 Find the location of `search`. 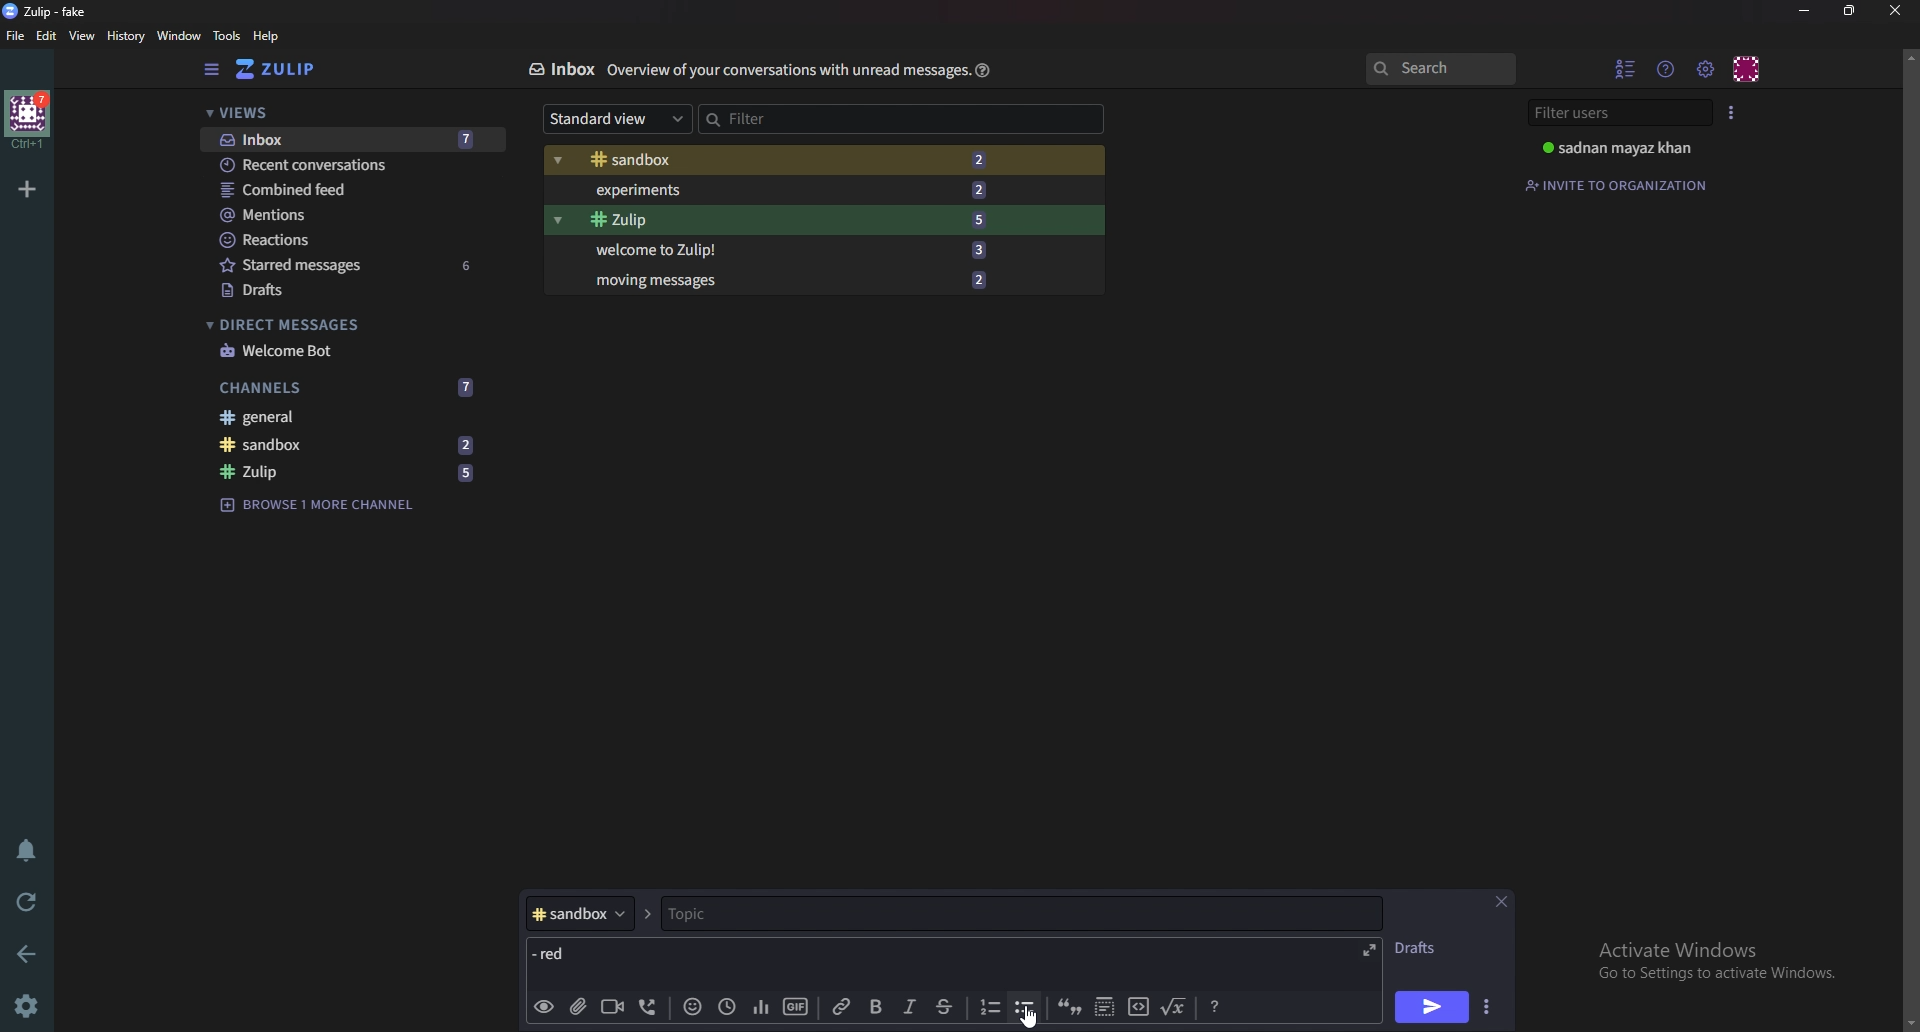

search is located at coordinates (1439, 68).